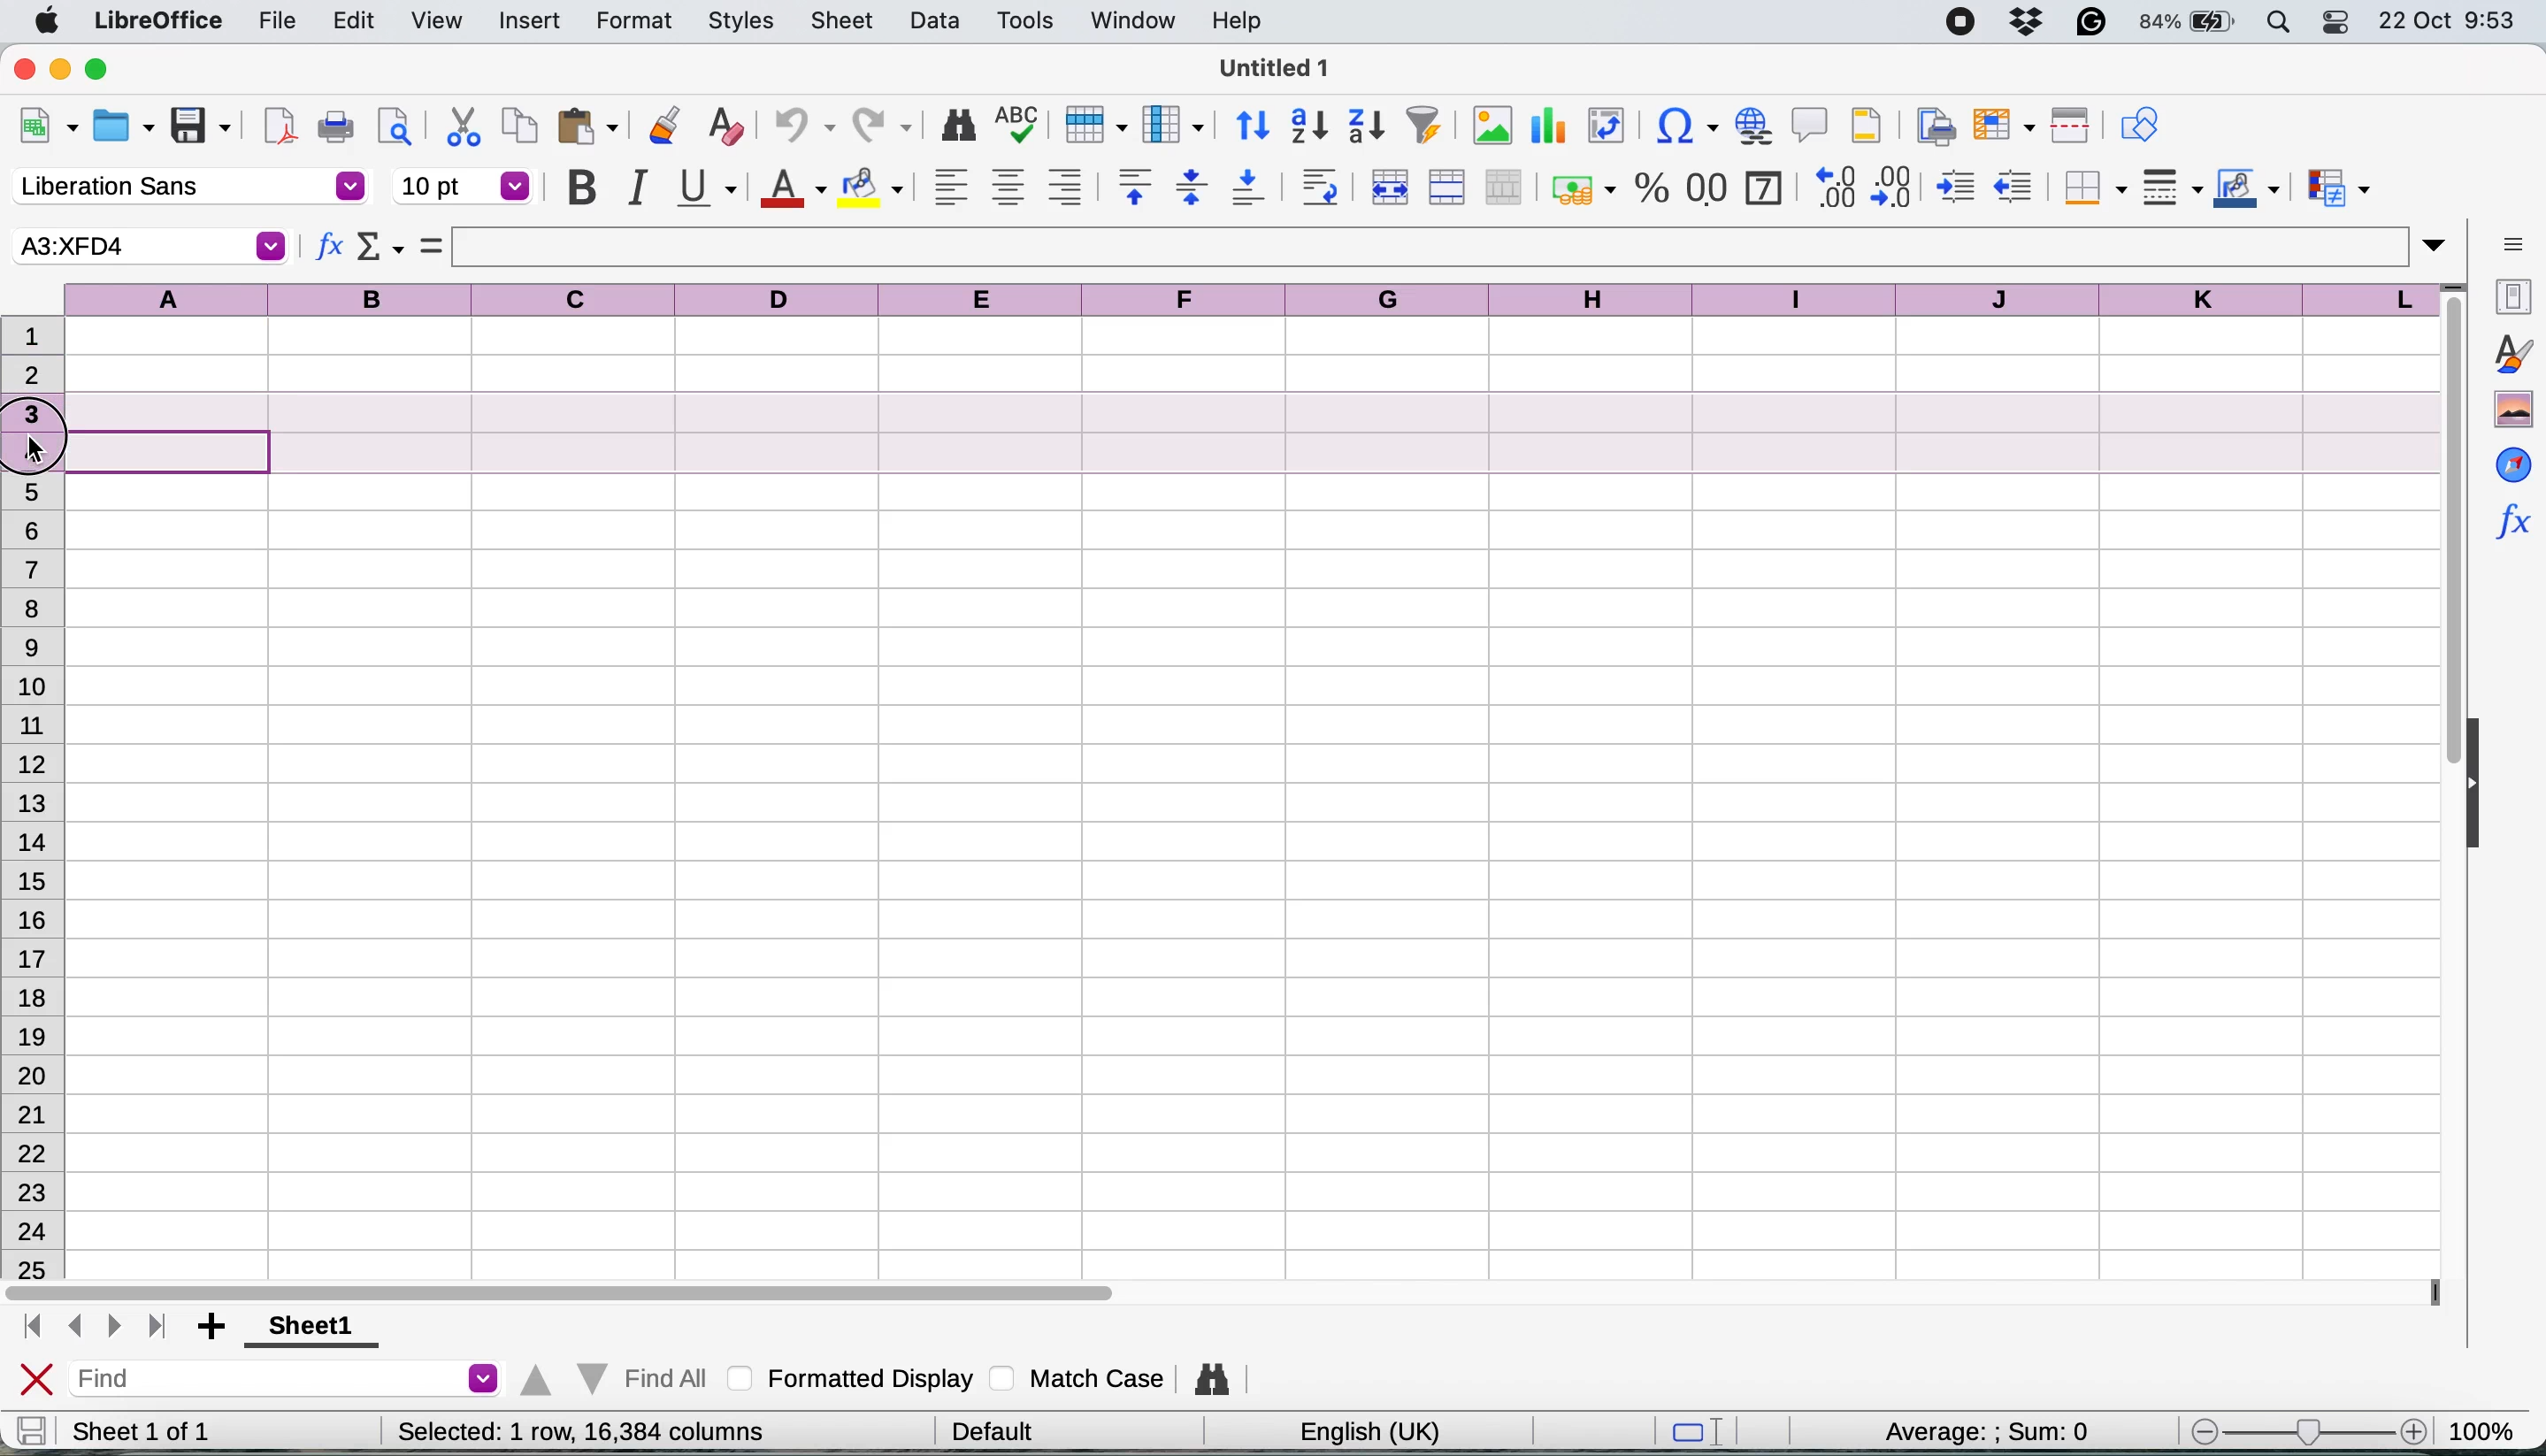 Image resolution: width=2546 pixels, height=1456 pixels. What do you see at coordinates (2139, 122) in the screenshot?
I see `show draw functions` at bounding box center [2139, 122].